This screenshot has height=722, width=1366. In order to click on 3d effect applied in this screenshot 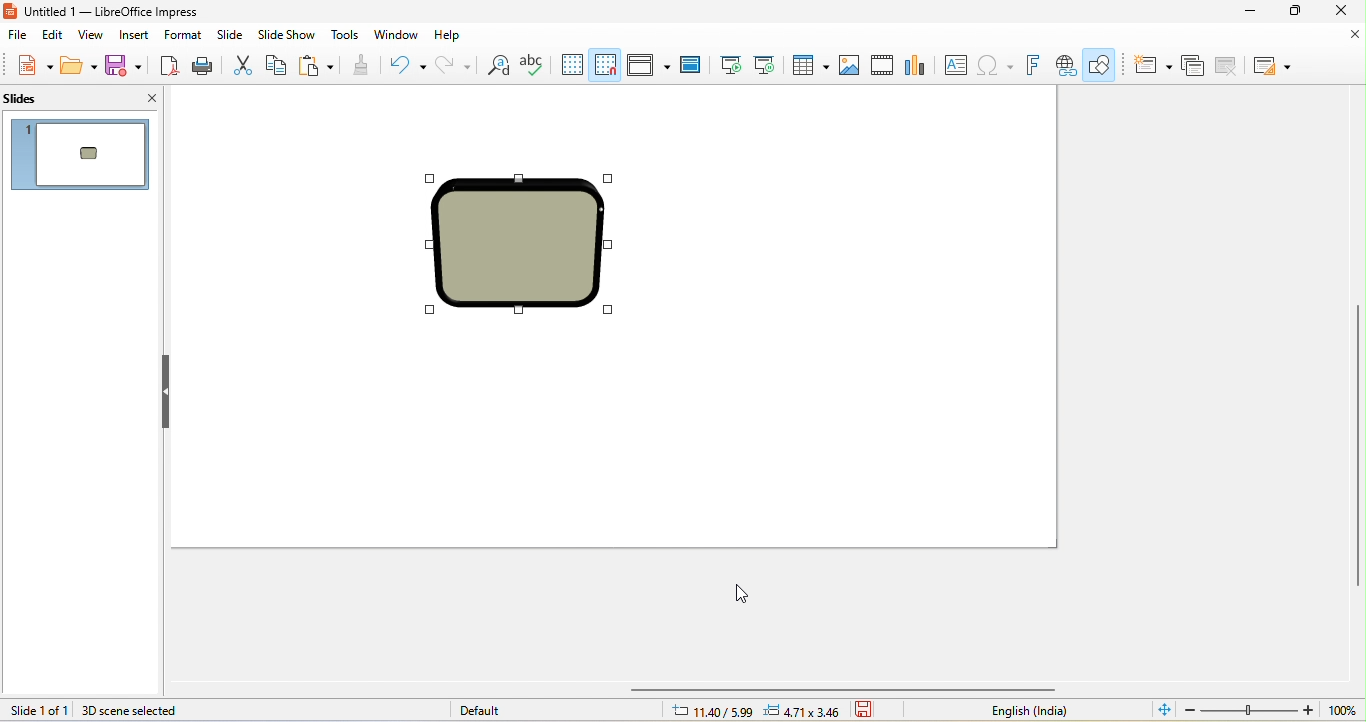, I will do `click(520, 242)`.